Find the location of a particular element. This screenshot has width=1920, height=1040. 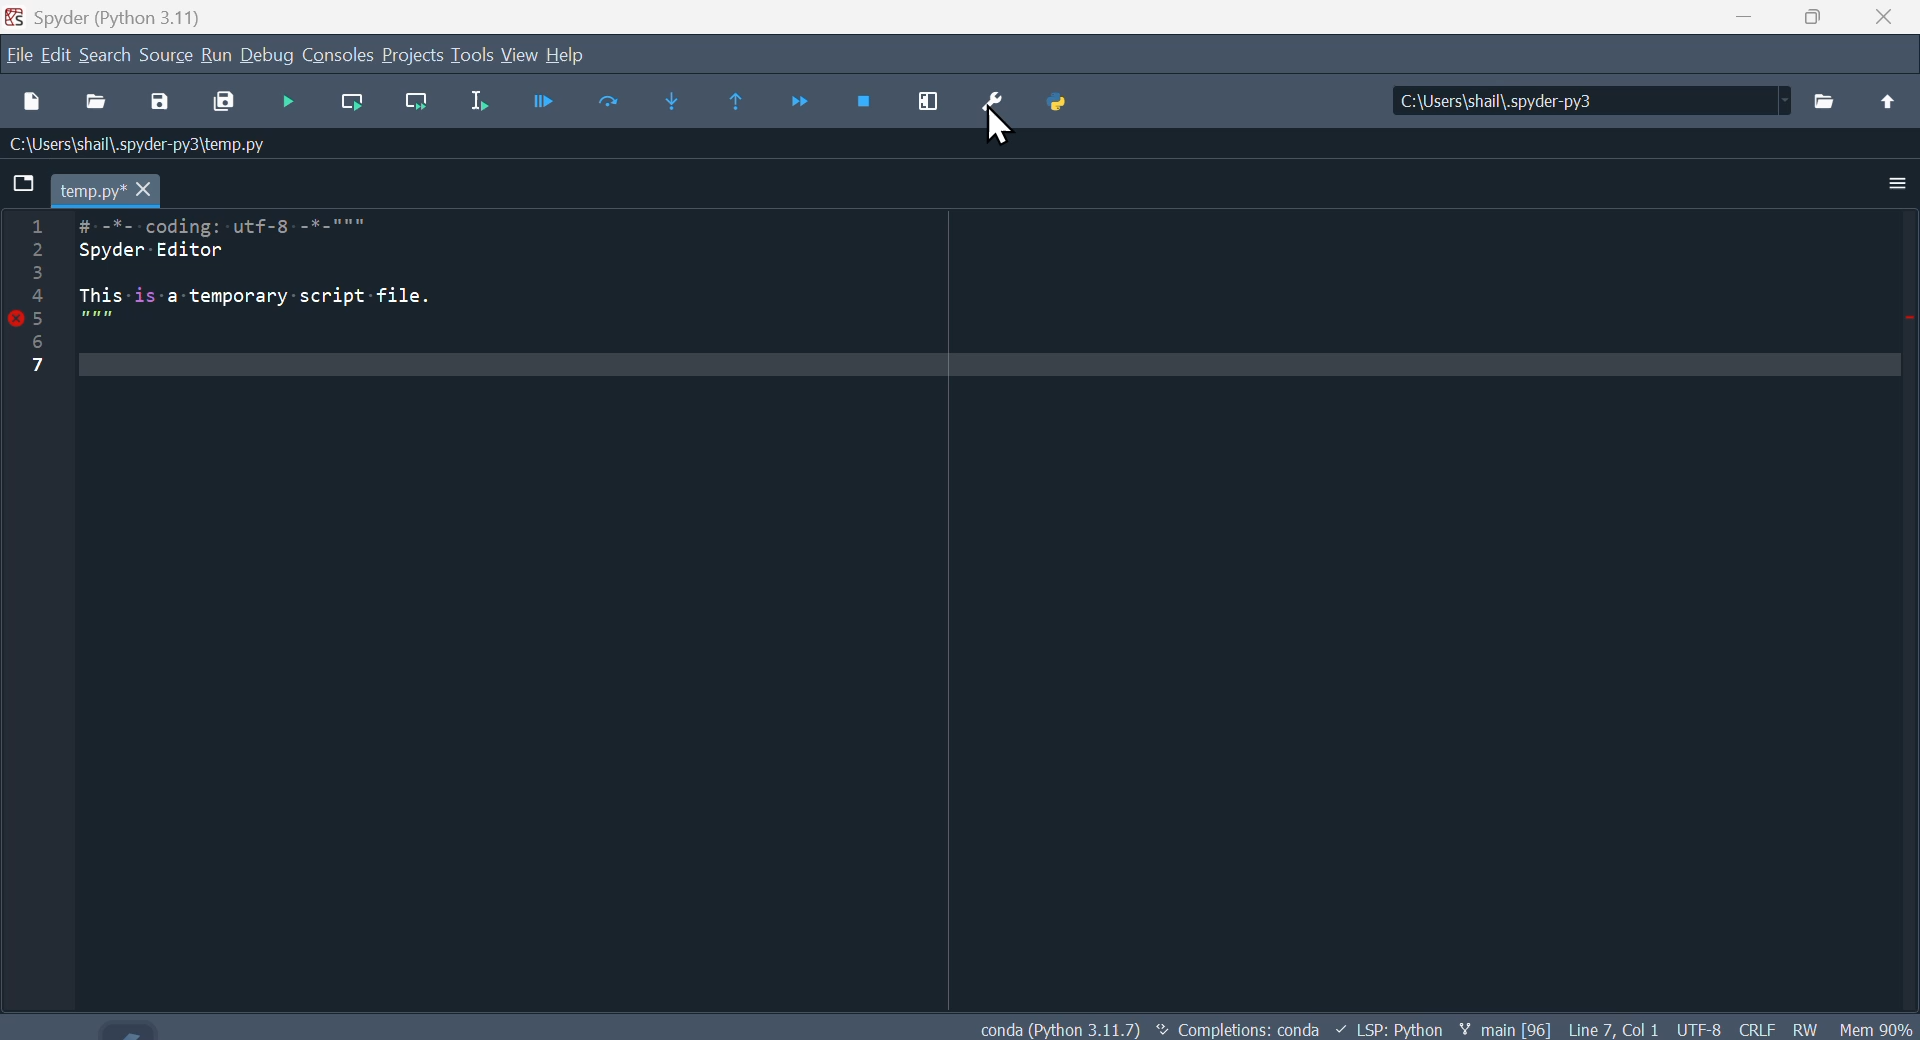

Save all is located at coordinates (229, 100).